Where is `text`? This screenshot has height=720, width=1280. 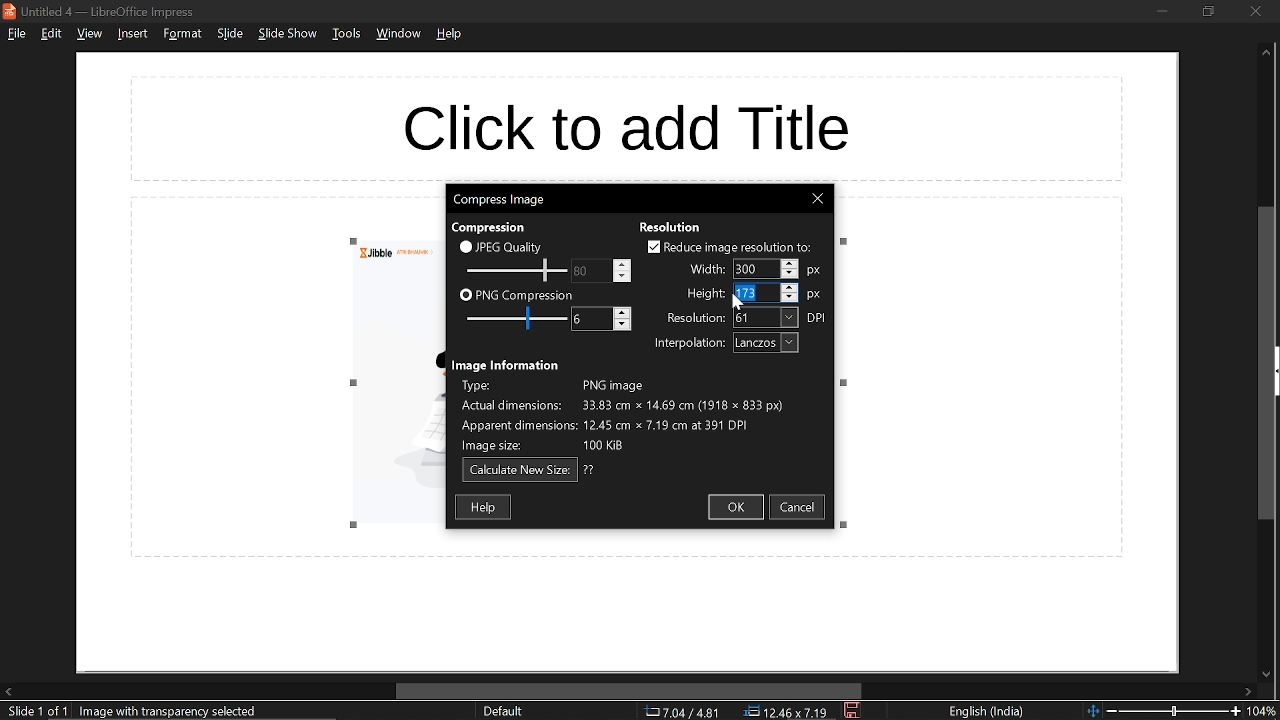 text is located at coordinates (494, 226).